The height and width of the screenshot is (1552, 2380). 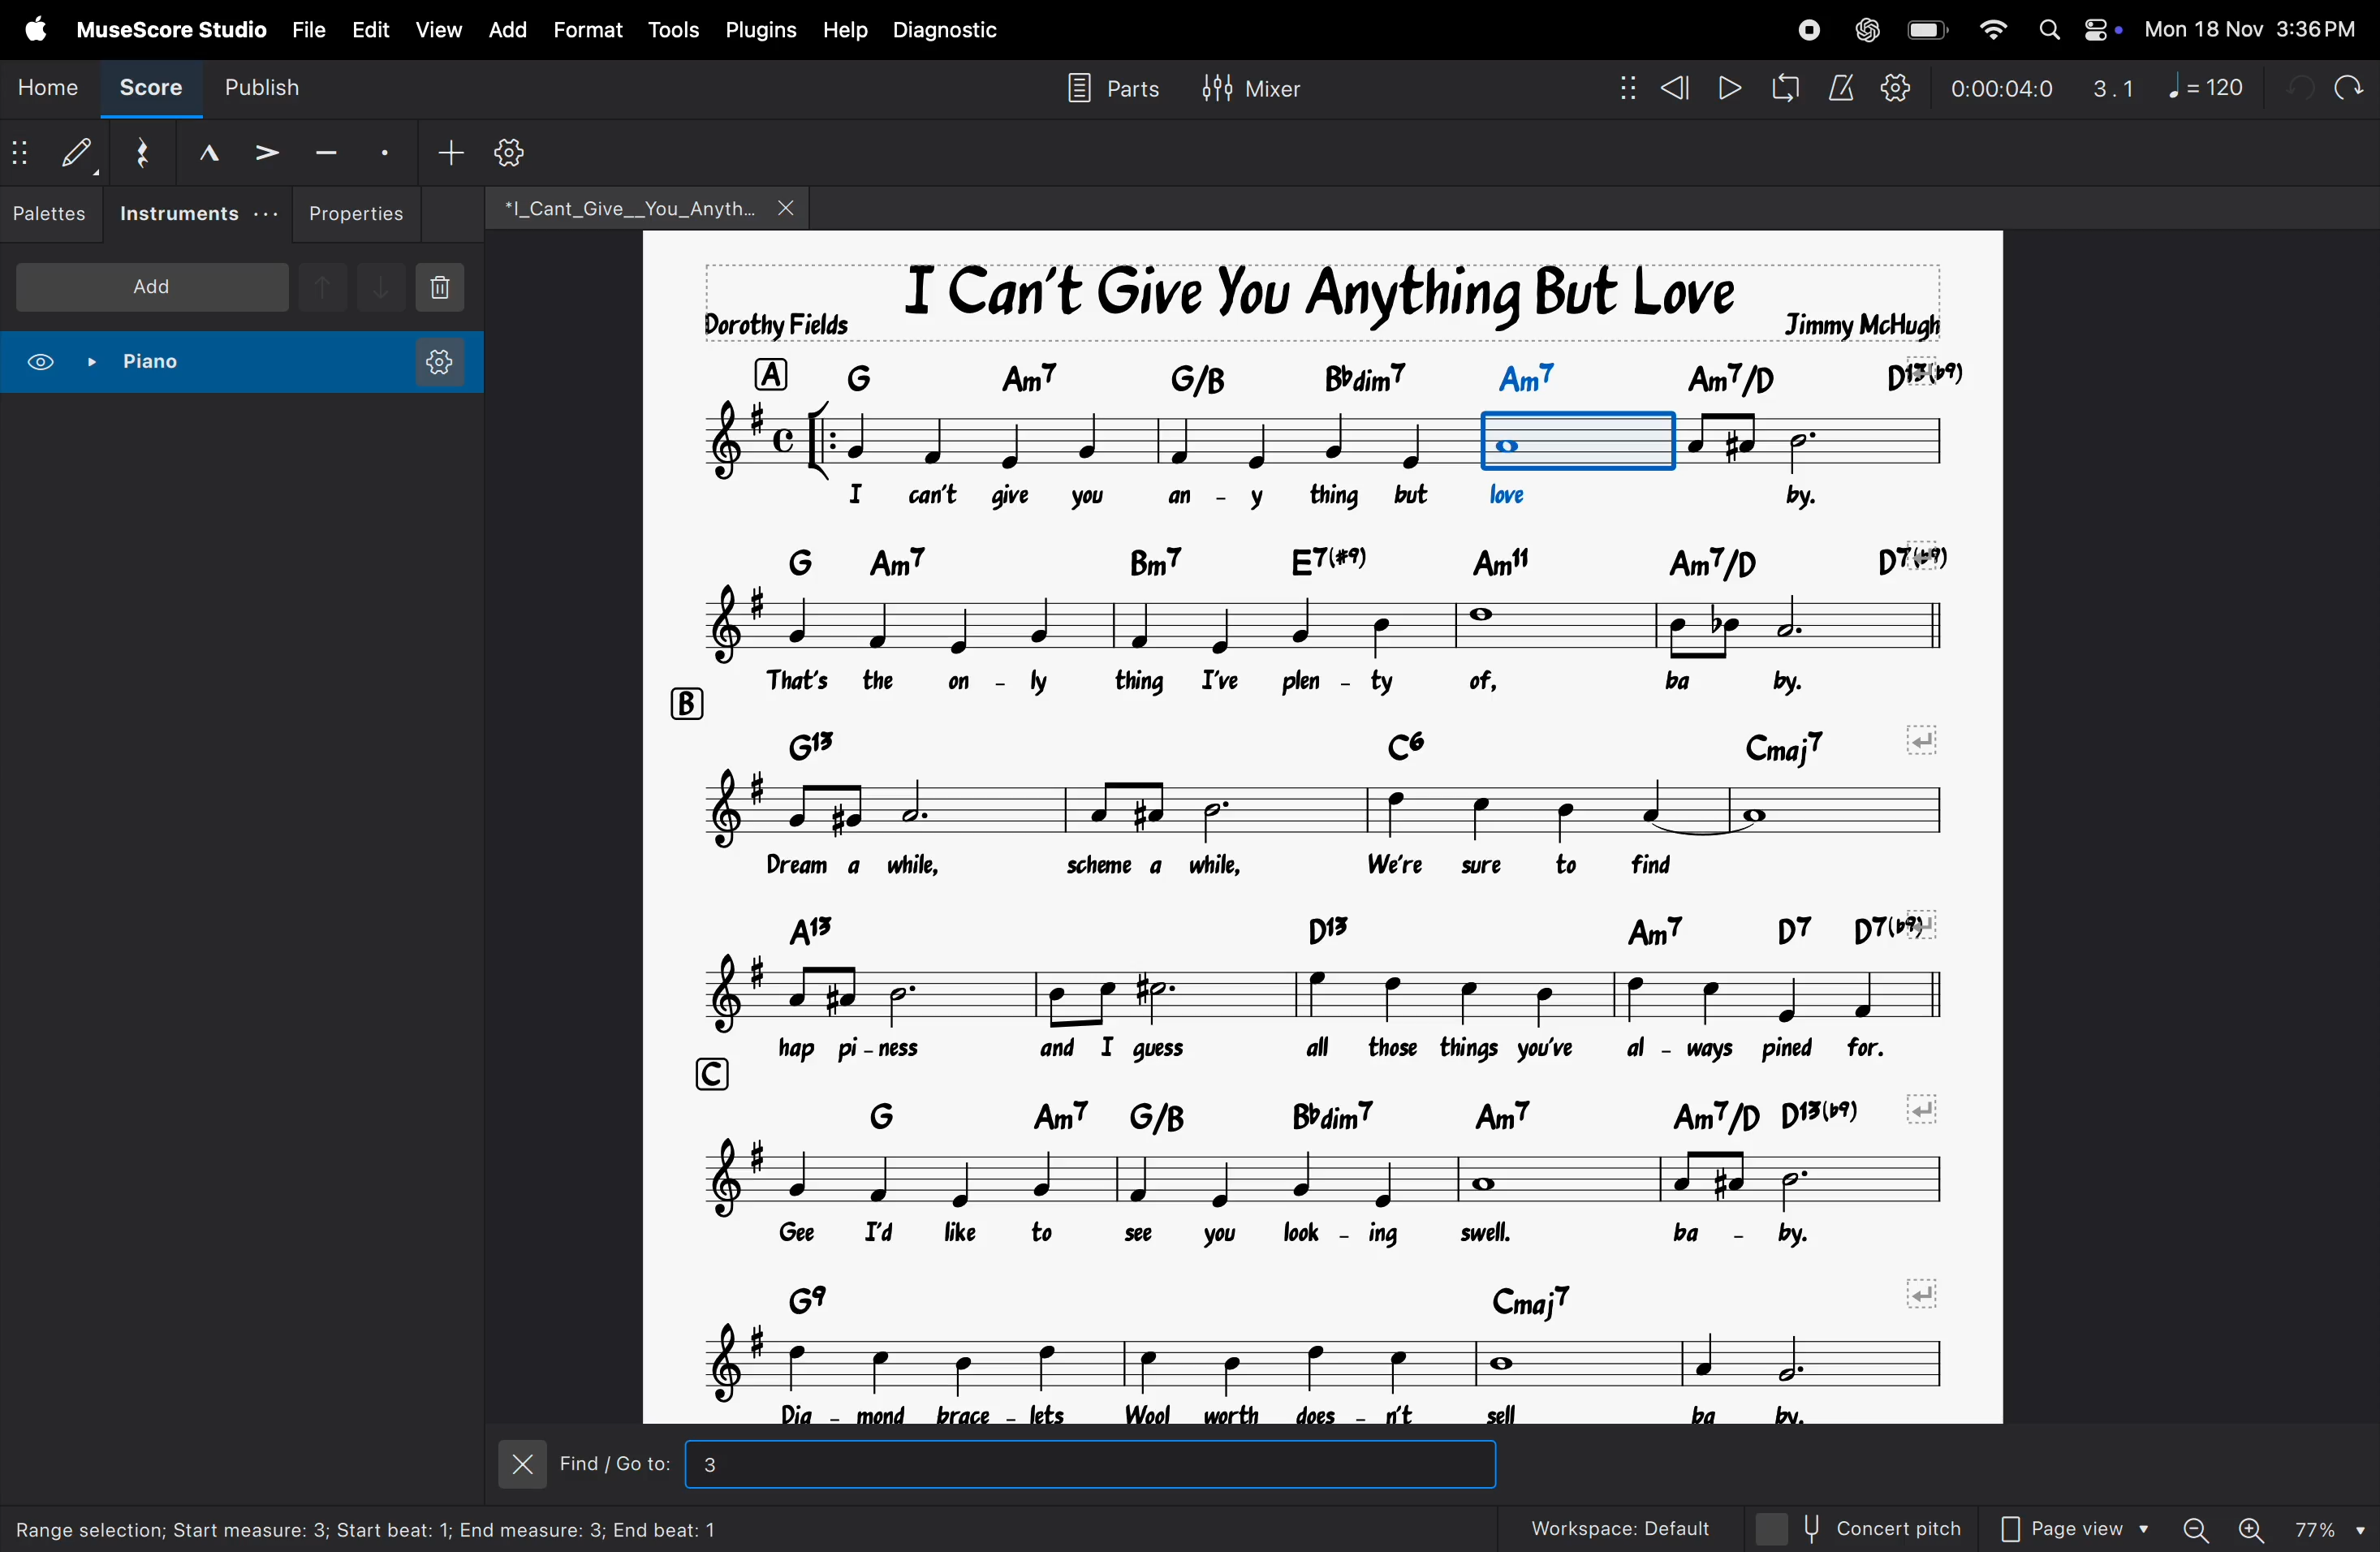 What do you see at coordinates (326, 150) in the screenshot?
I see `tenuto` at bounding box center [326, 150].